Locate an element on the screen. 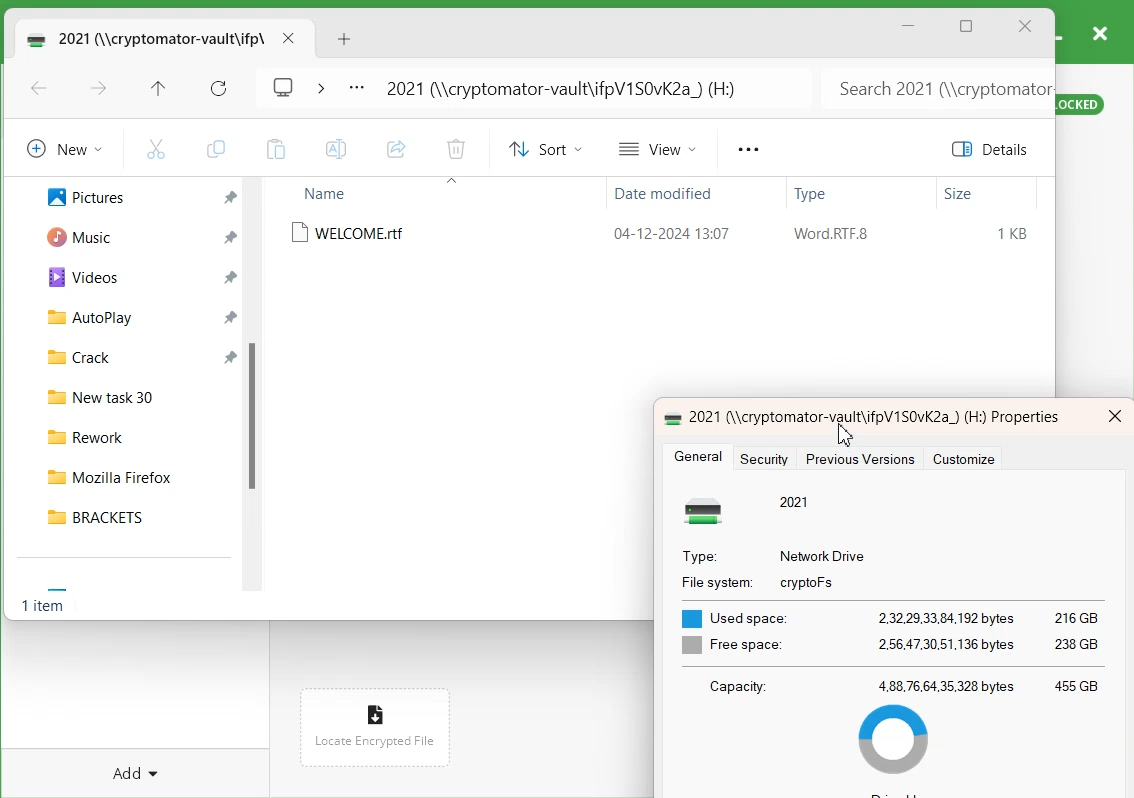 This screenshot has width=1134, height=798. Word RTF 8 is located at coordinates (831, 234).